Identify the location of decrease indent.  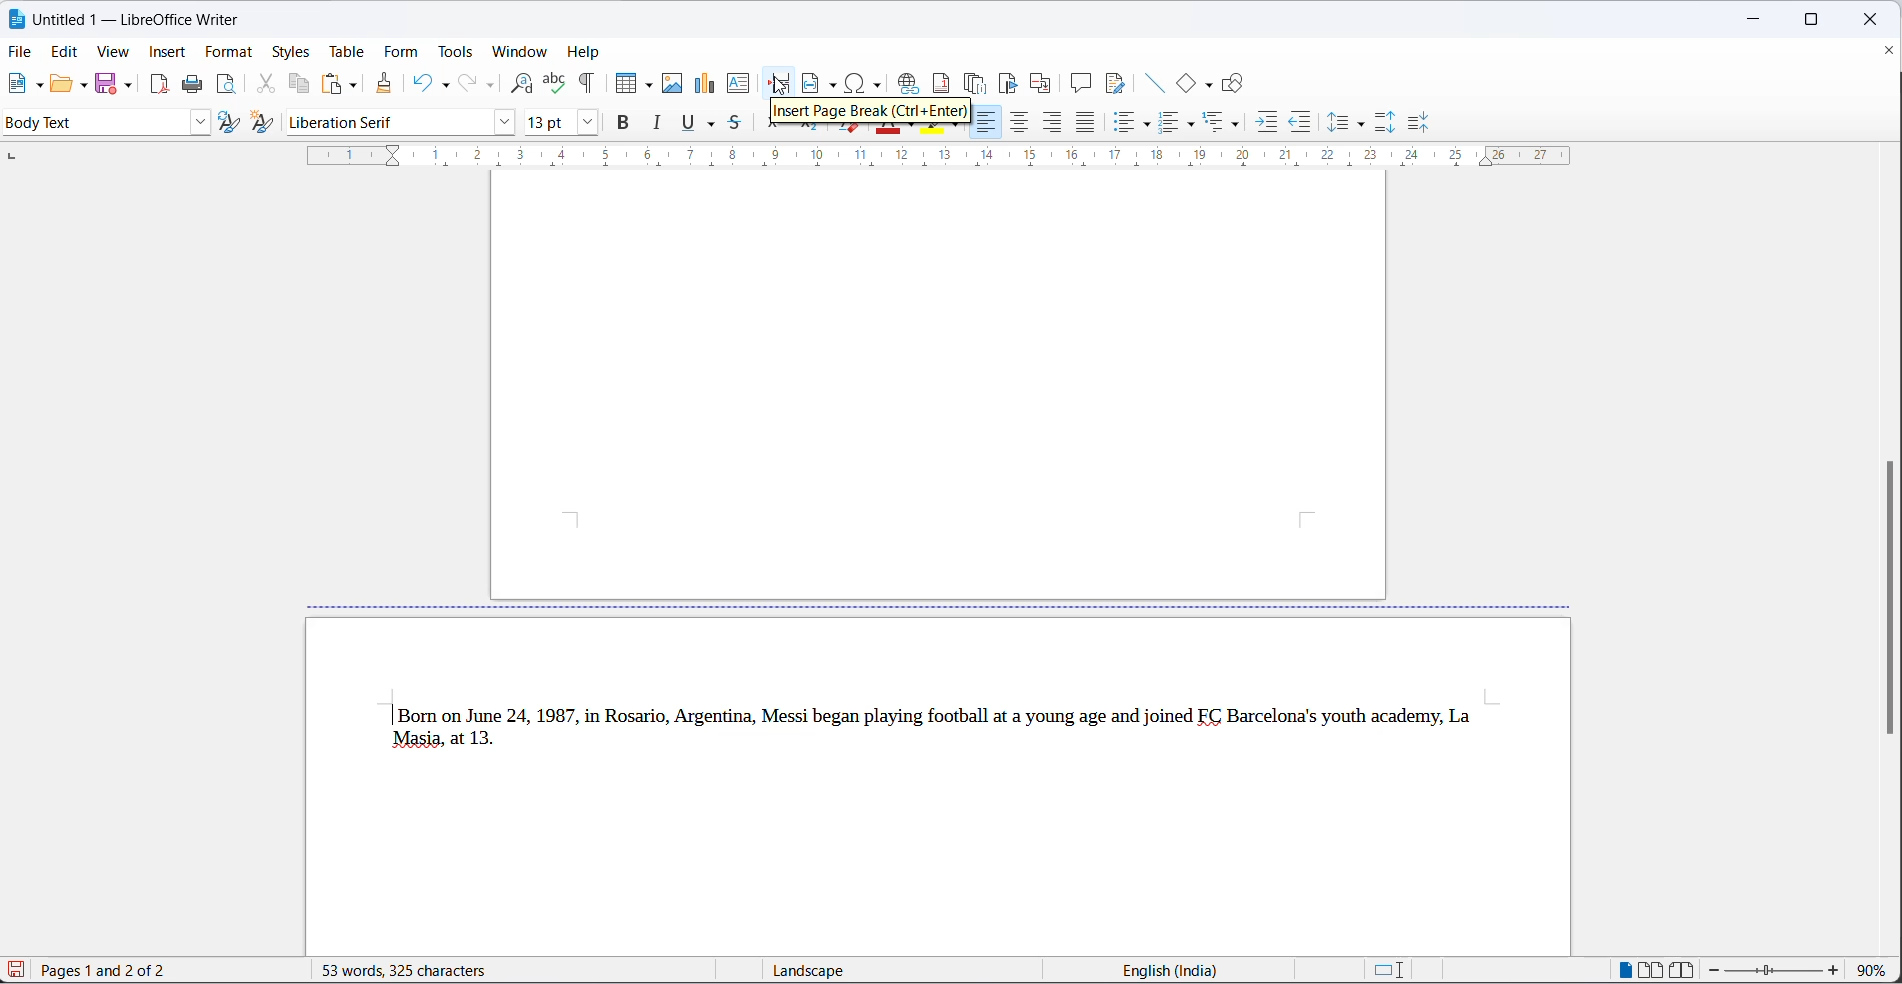
(1299, 122).